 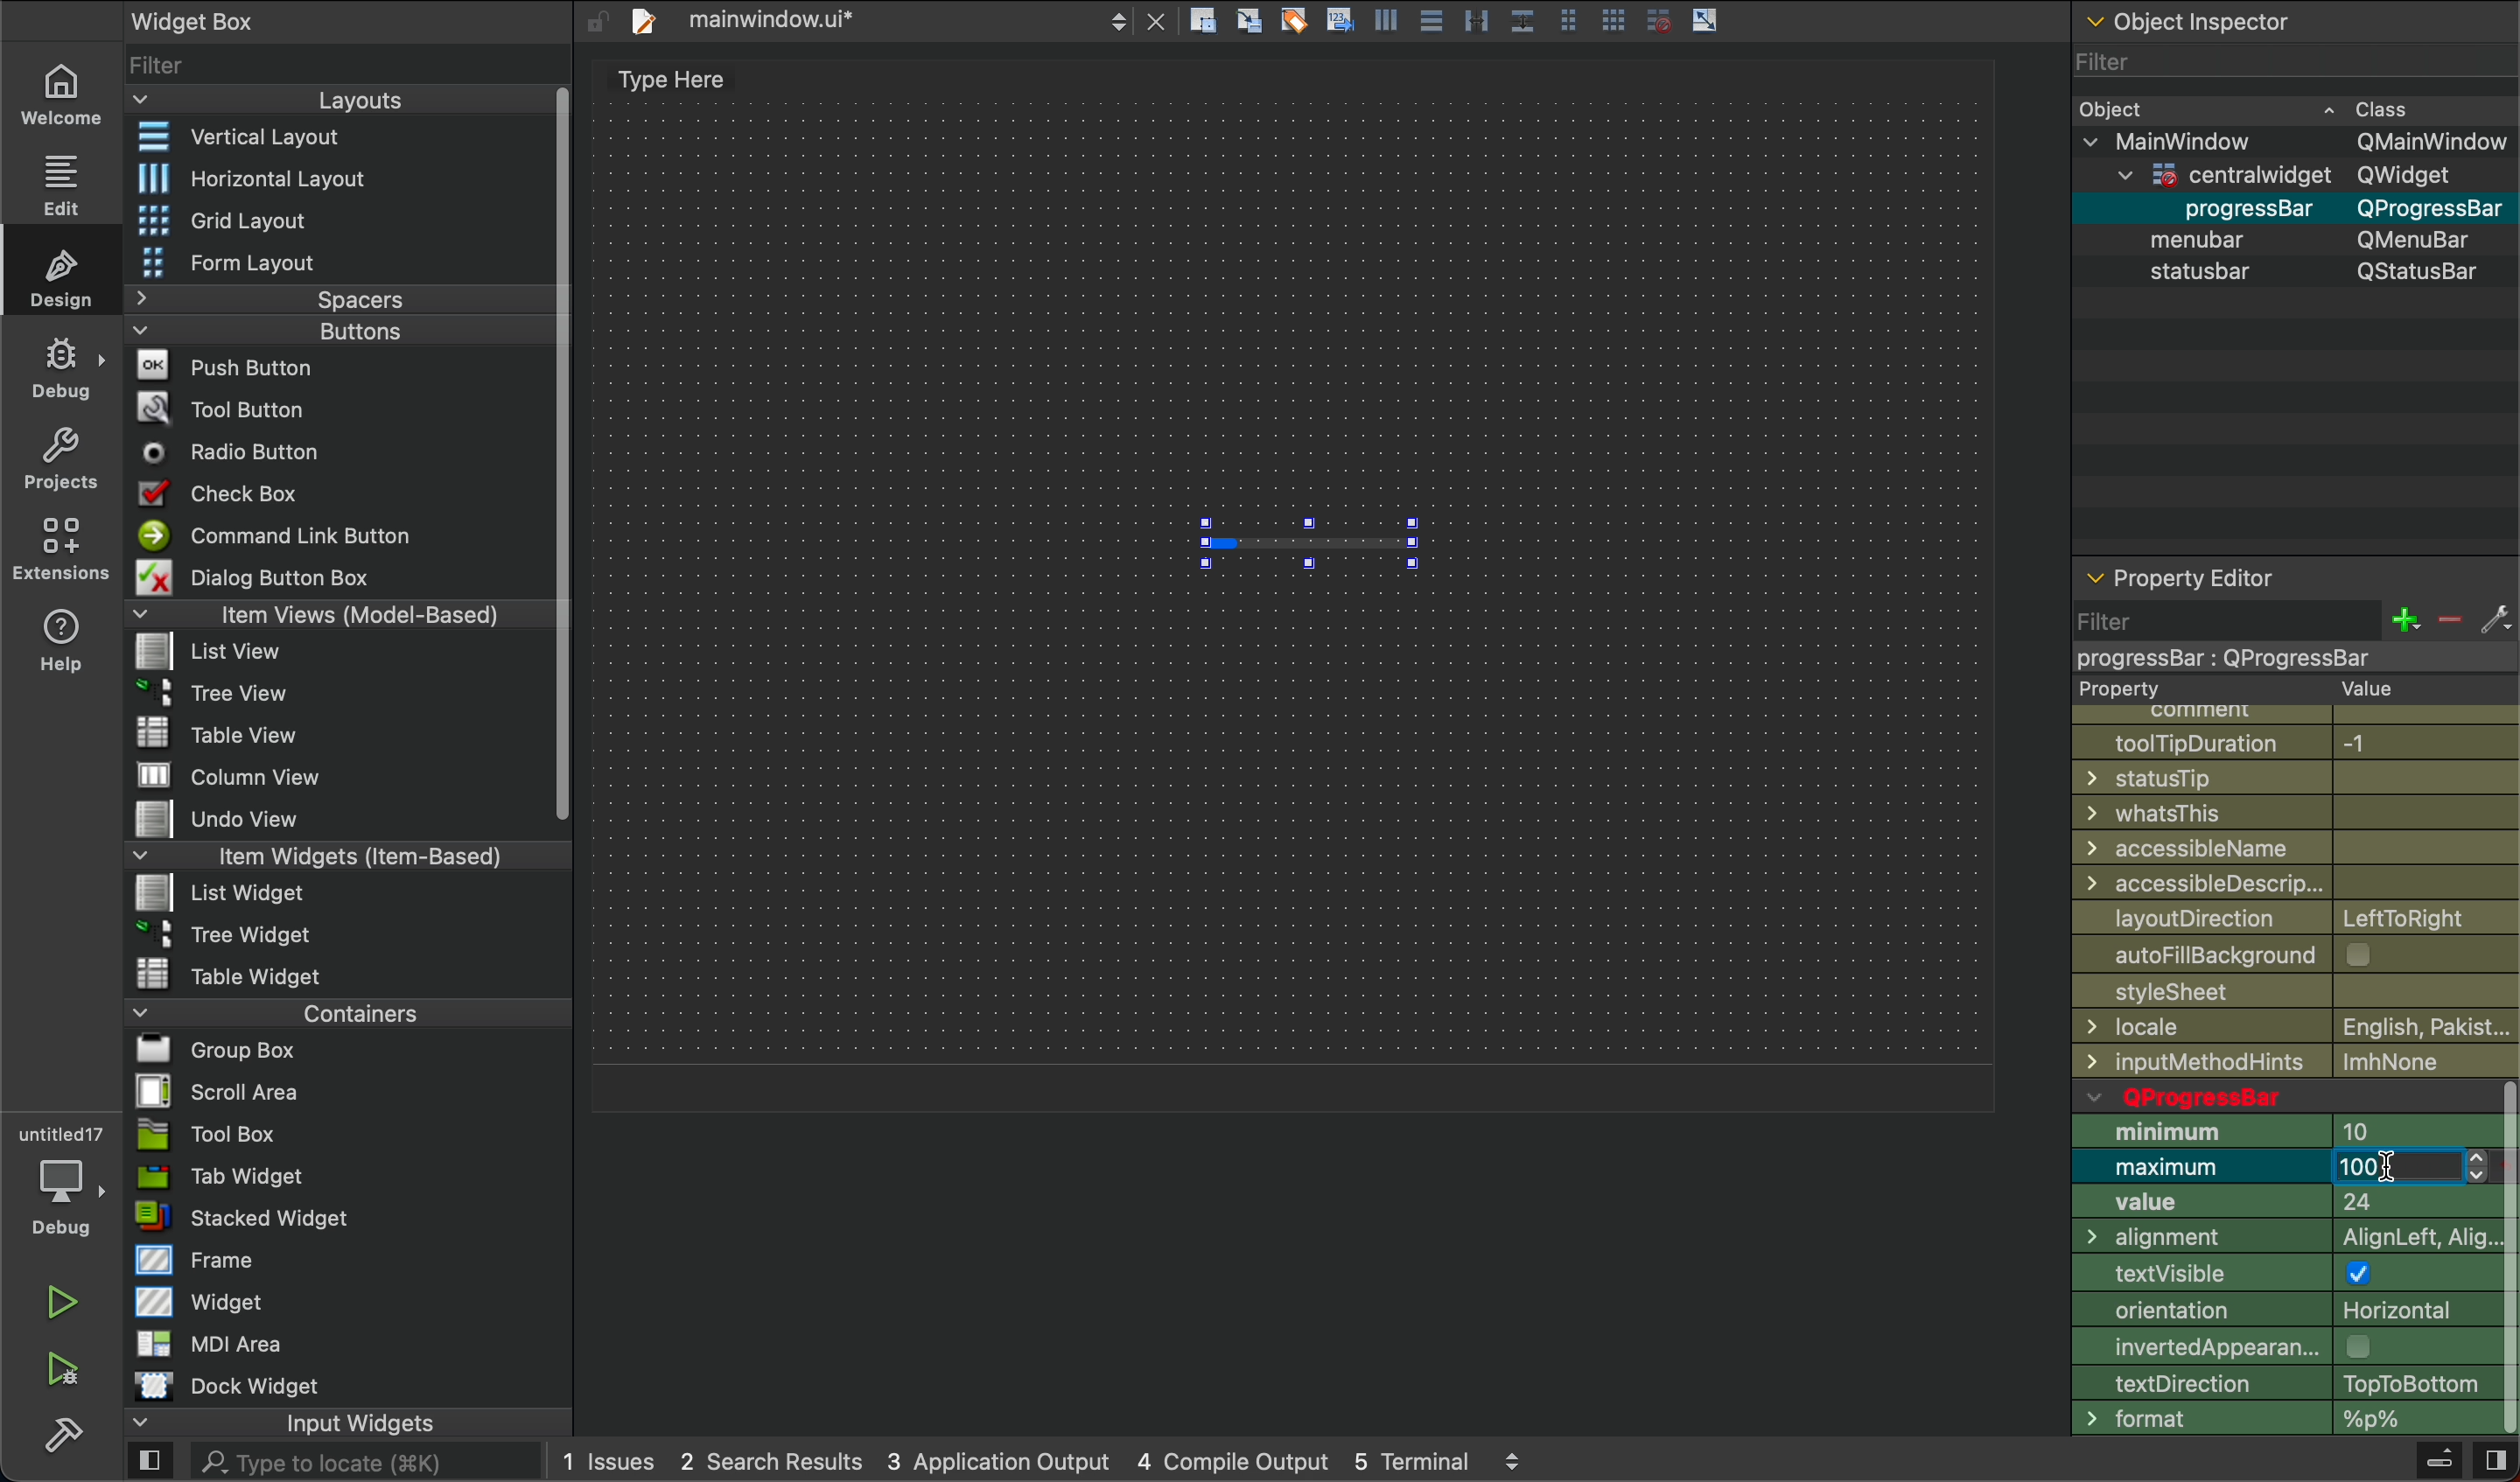 I want to click on Alignment, so click(x=2281, y=1241).